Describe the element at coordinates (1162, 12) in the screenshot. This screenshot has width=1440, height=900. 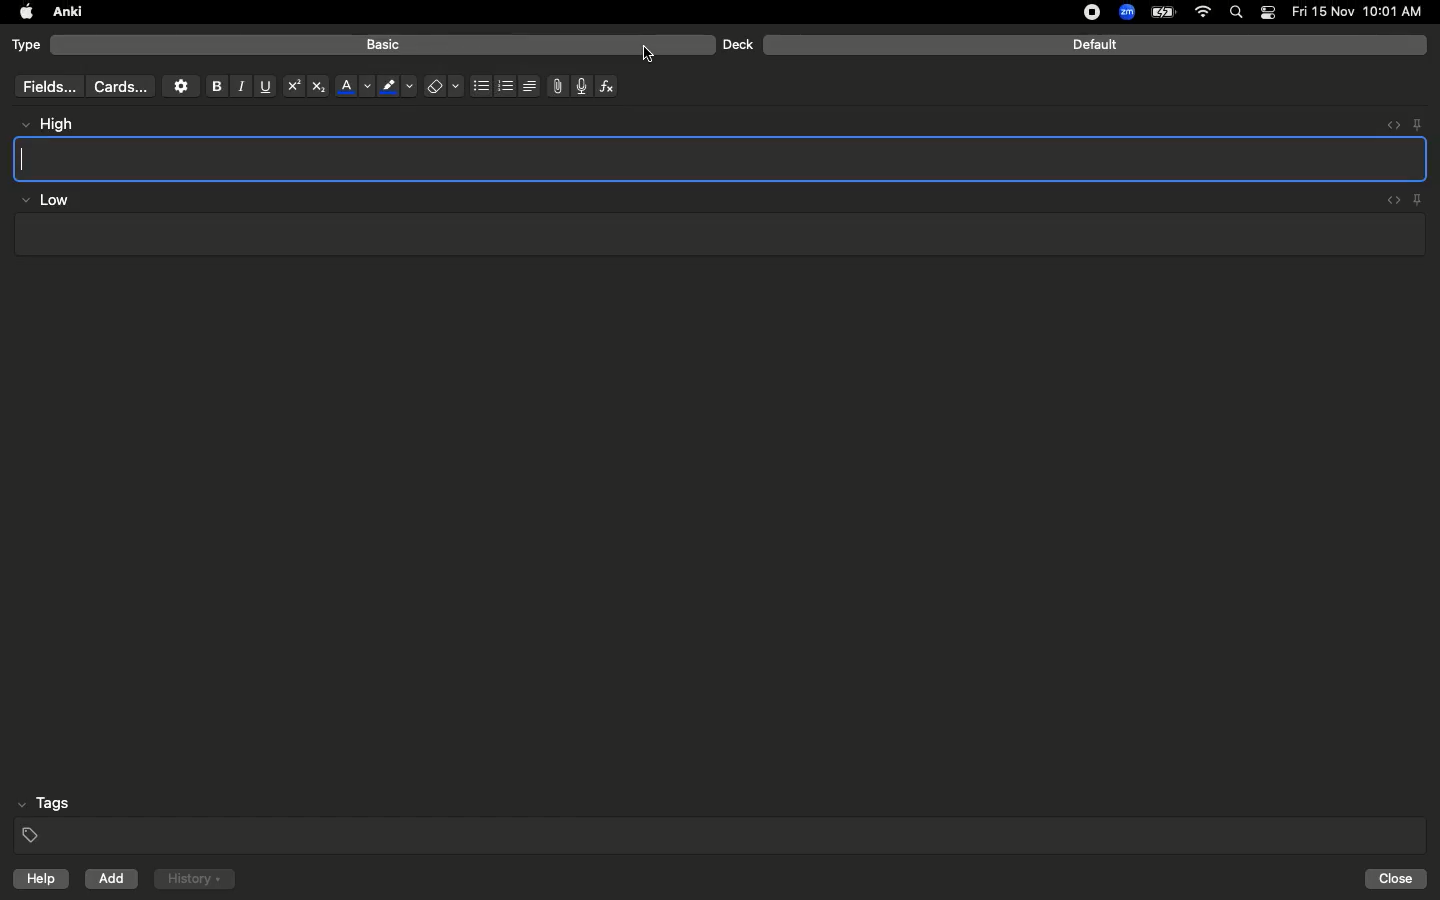
I see `Charge` at that location.